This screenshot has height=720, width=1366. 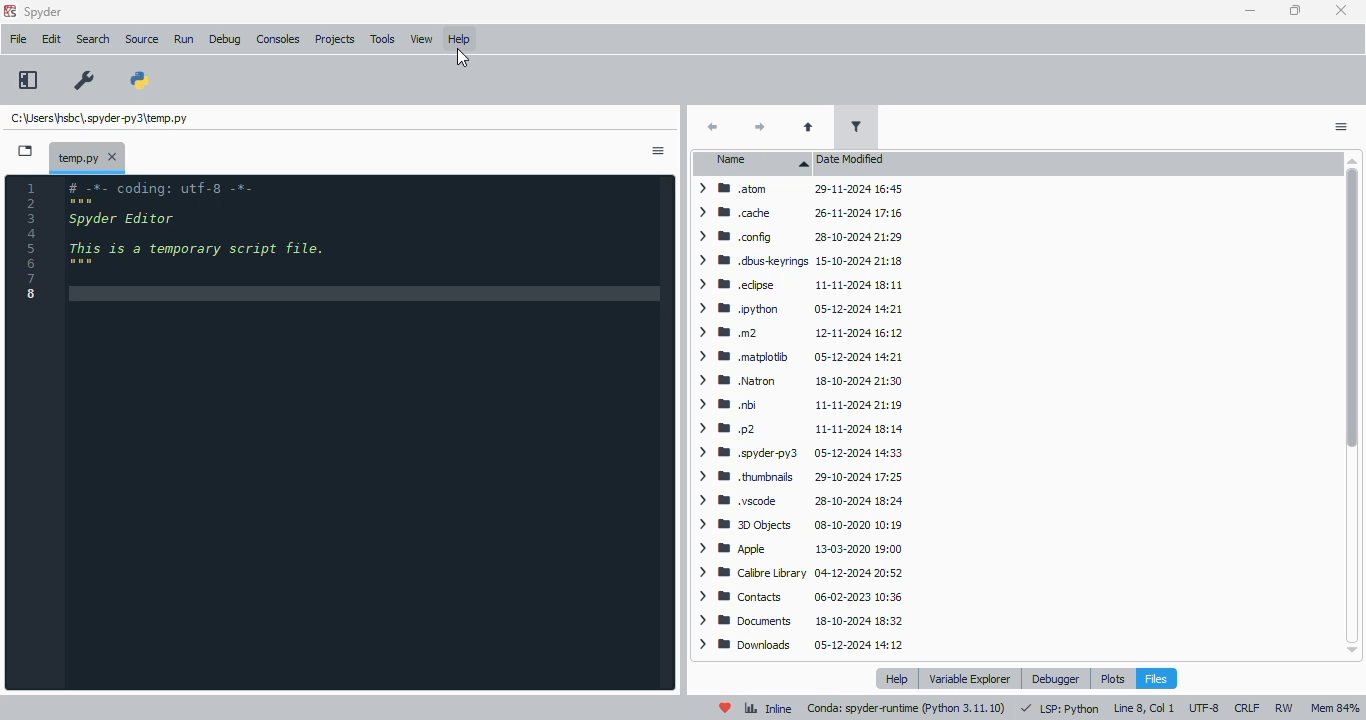 What do you see at coordinates (114, 159) in the screenshot?
I see `close` at bounding box center [114, 159].